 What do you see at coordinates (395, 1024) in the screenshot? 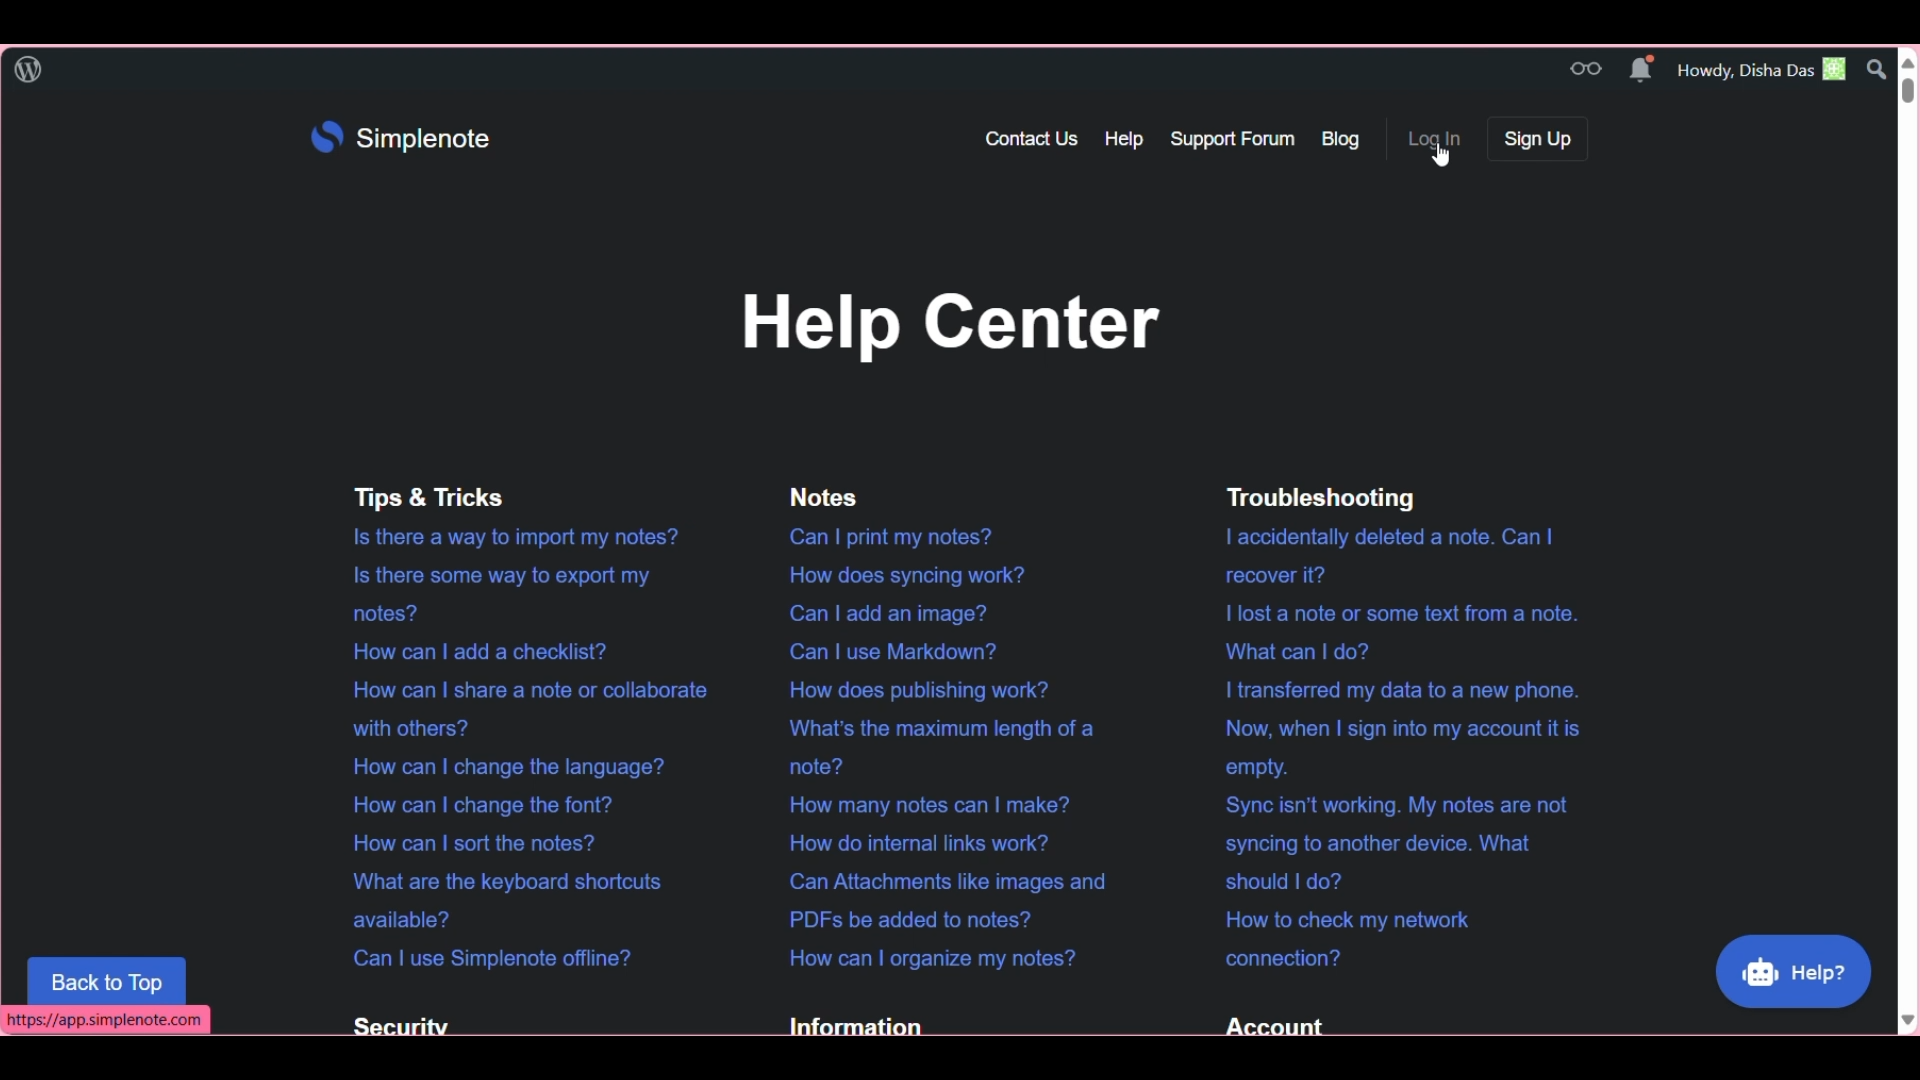
I see `Security` at bounding box center [395, 1024].